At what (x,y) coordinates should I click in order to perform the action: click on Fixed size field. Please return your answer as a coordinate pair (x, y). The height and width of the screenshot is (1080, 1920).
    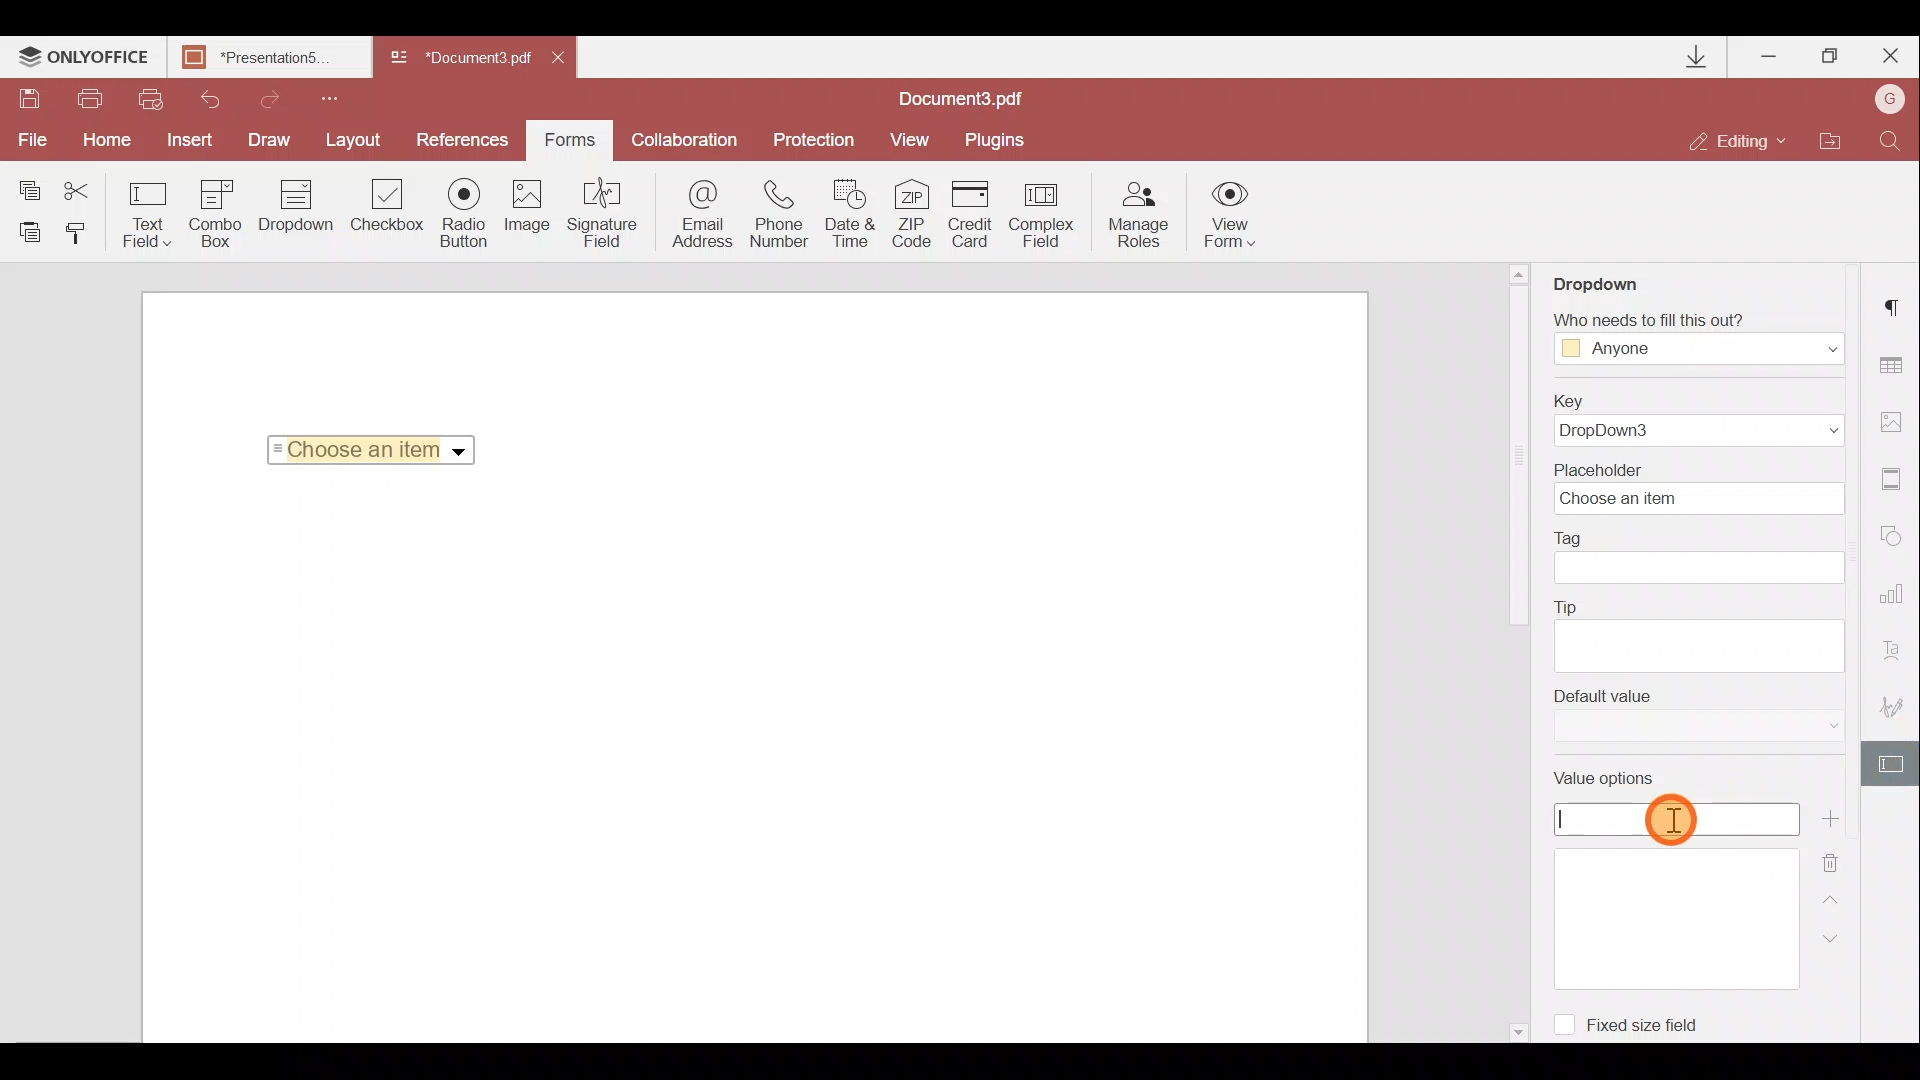
    Looking at the image, I should click on (1655, 1028).